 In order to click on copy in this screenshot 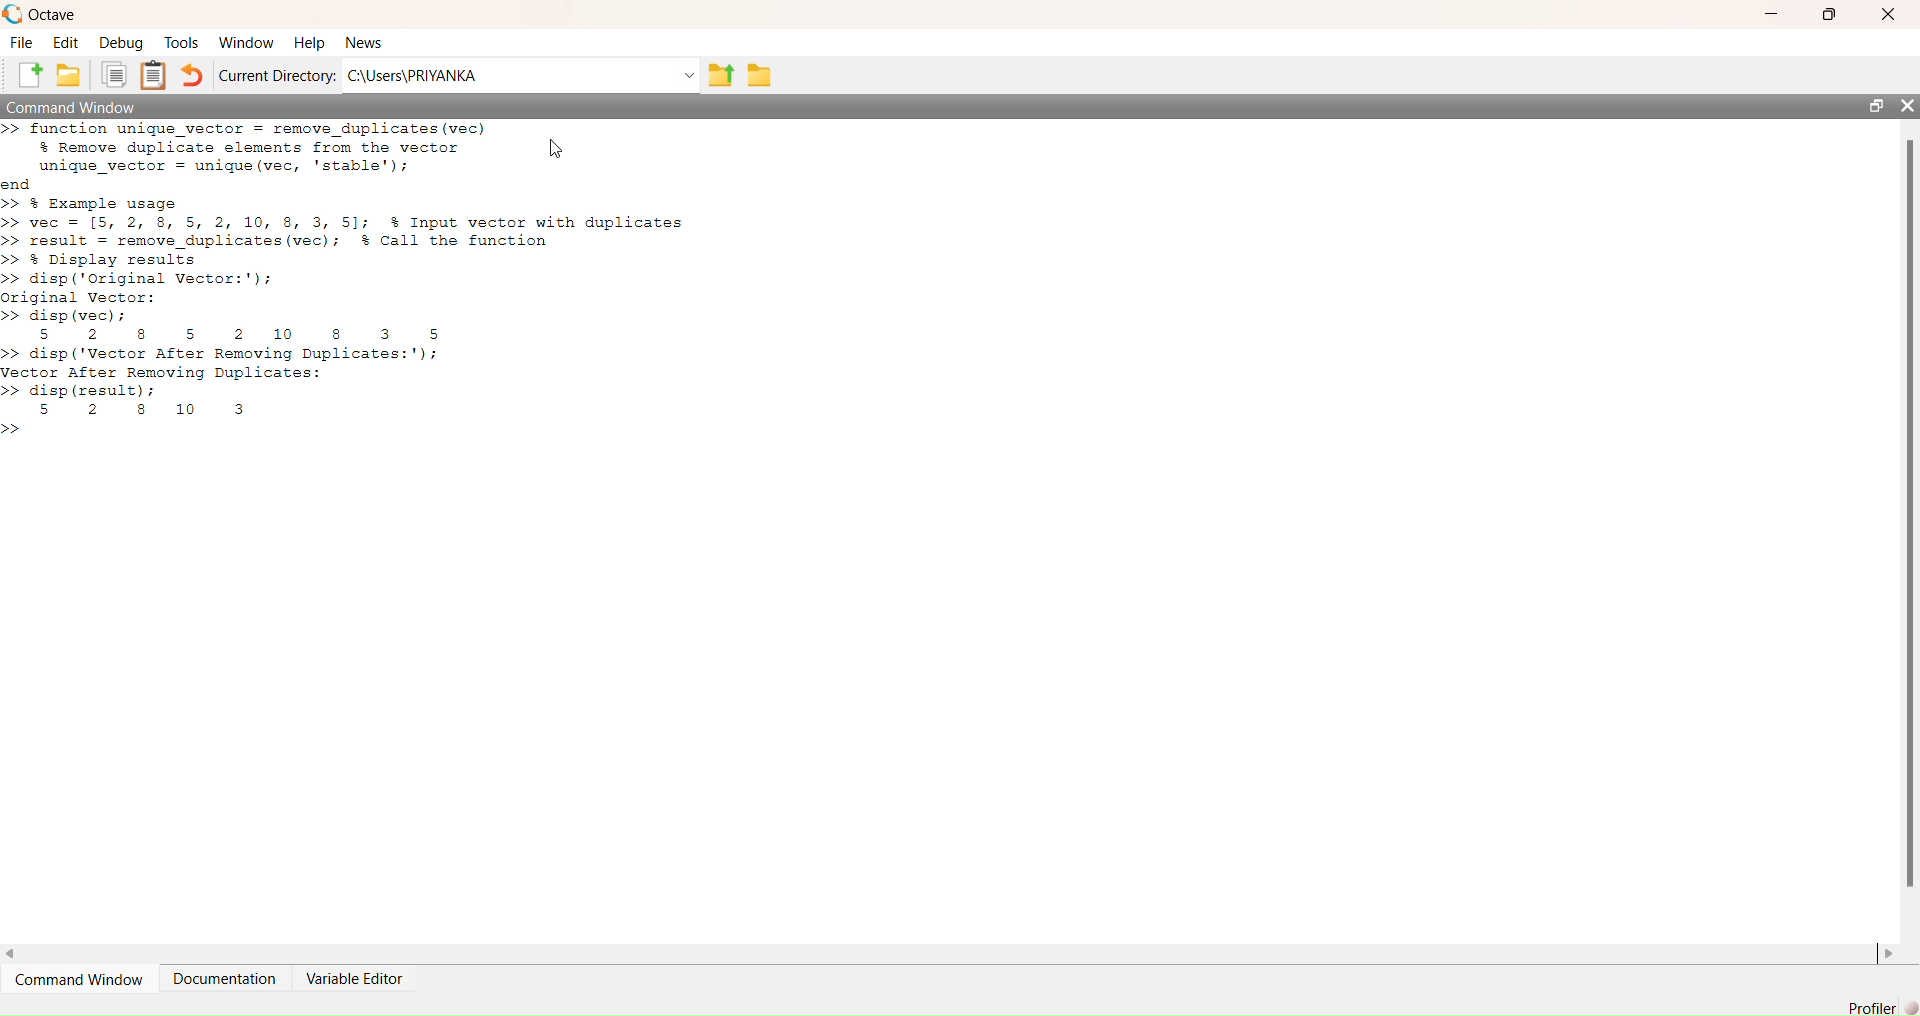, I will do `click(113, 75)`.